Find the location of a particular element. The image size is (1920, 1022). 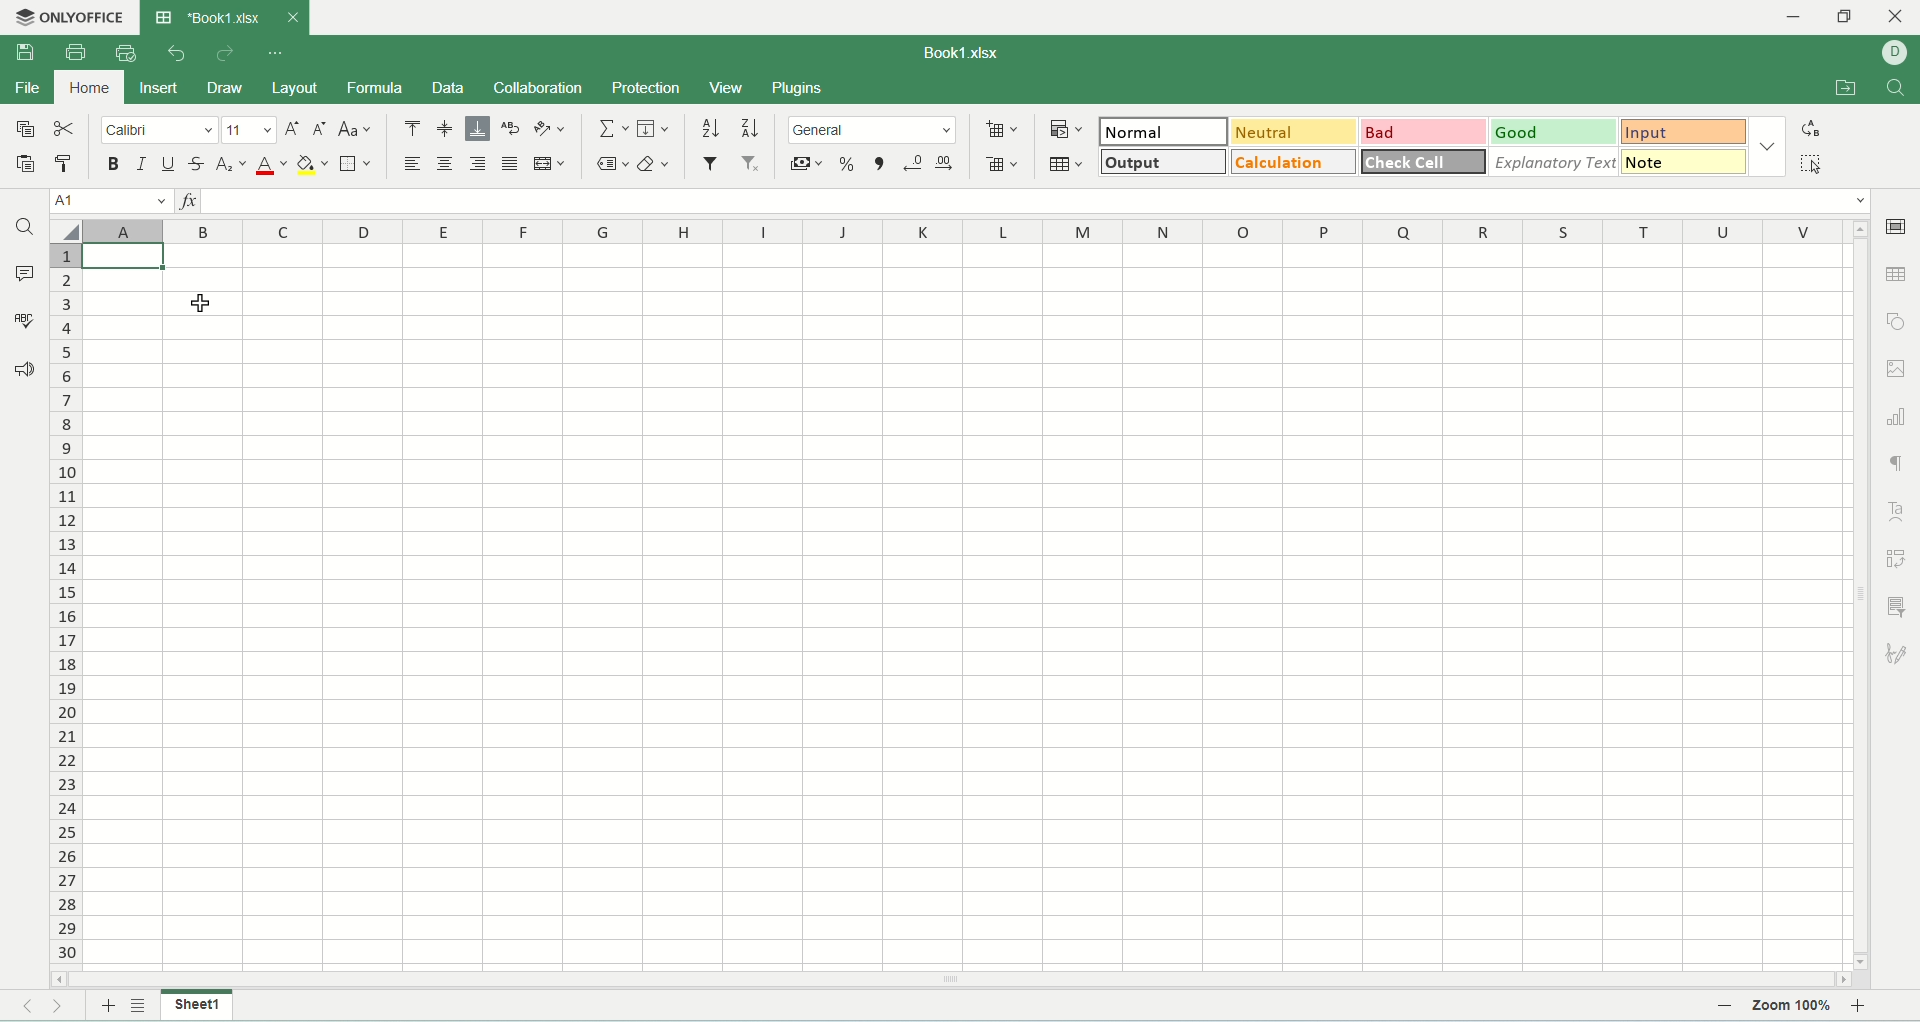

cell setting is located at coordinates (1896, 228).